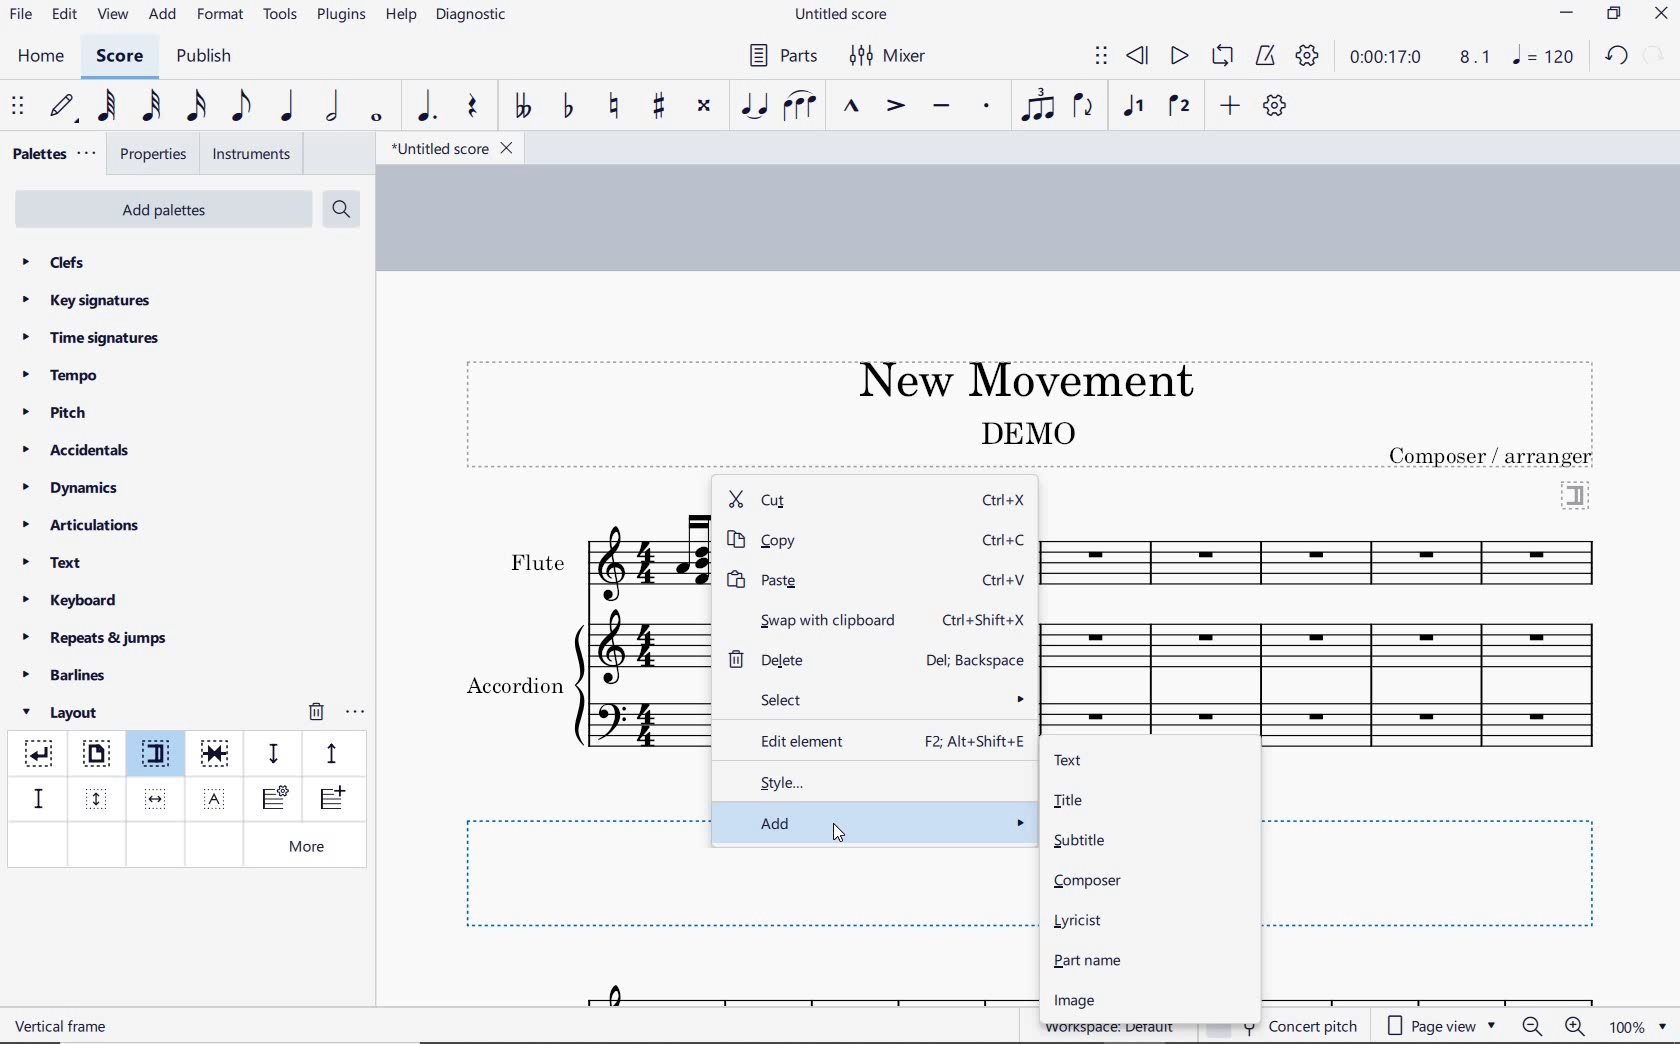 Image resolution: width=1680 pixels, height=1044 pixels. I want to click on 64th note, so click(109, 106).